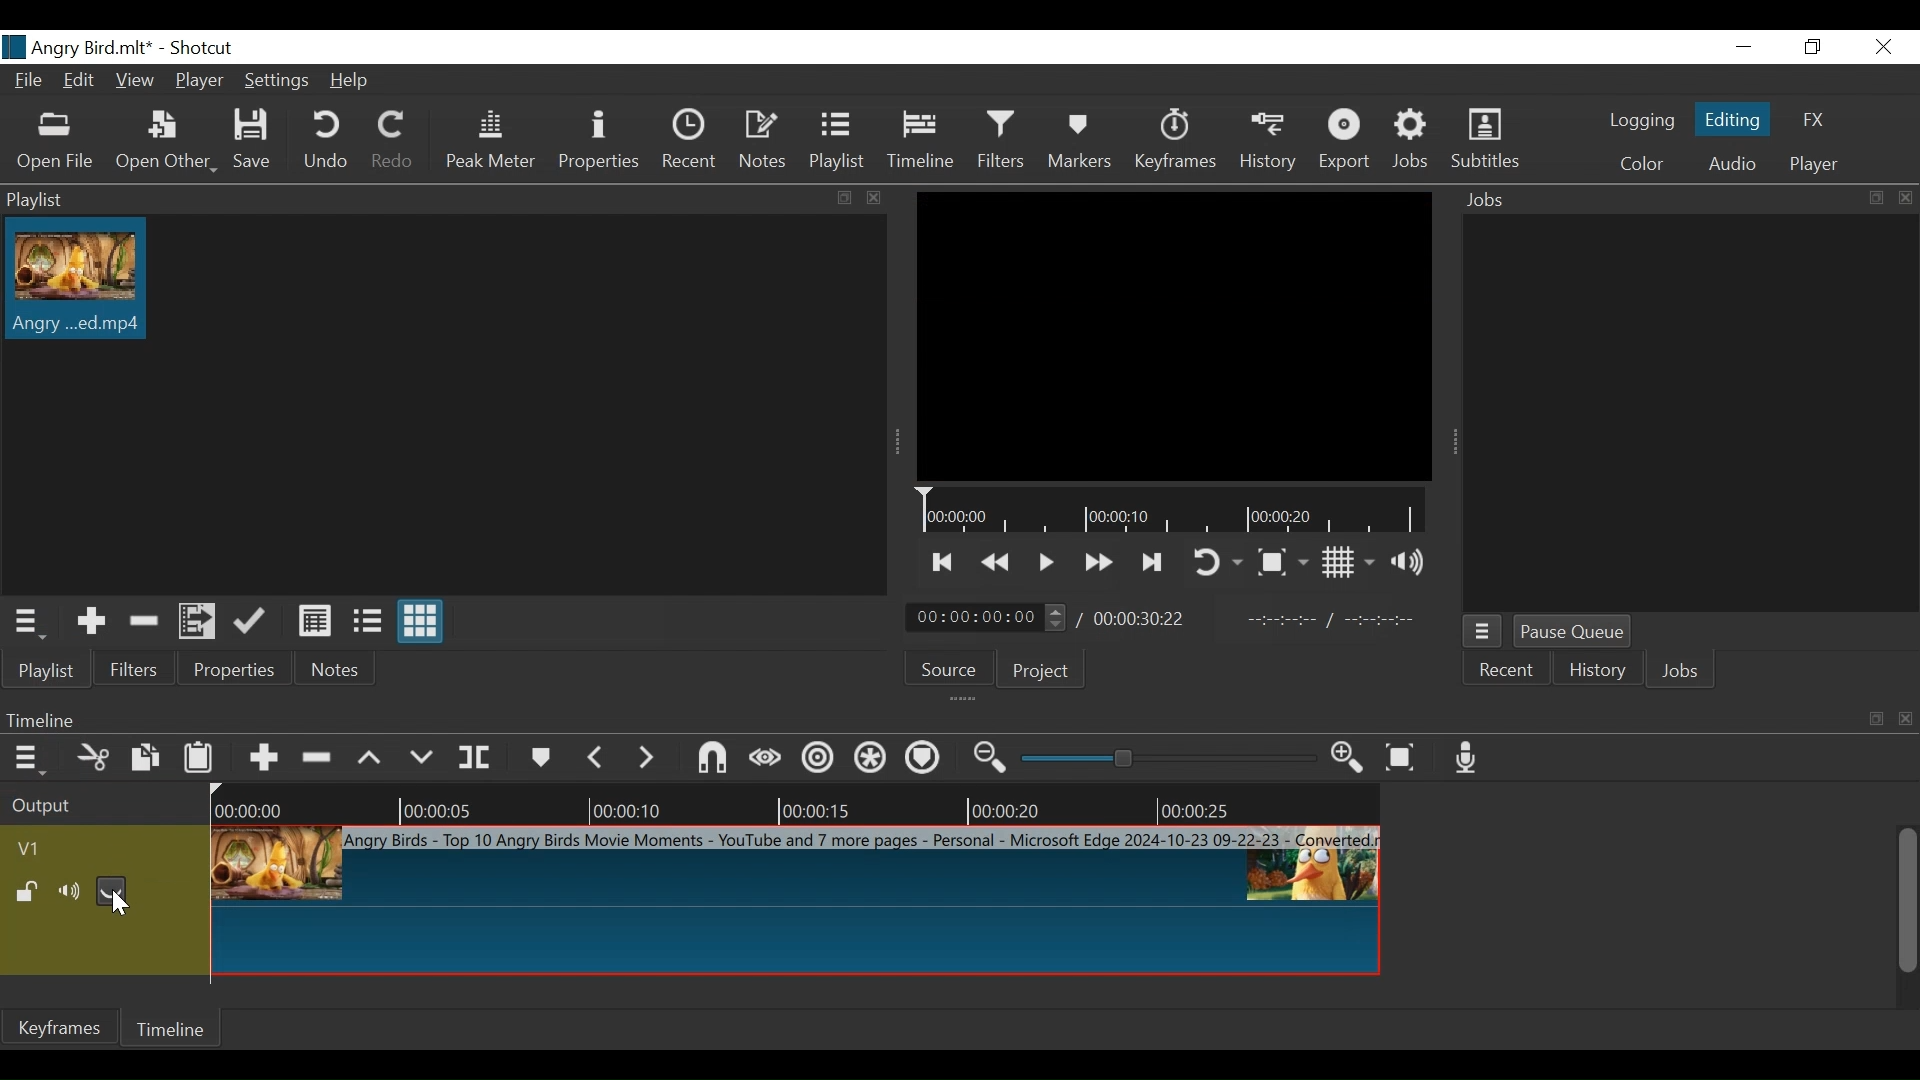 This screenshot has width=1920, height=1080. Describe the element at coordinates (395, 140) in the screenshot. I see `Redo` at that location.